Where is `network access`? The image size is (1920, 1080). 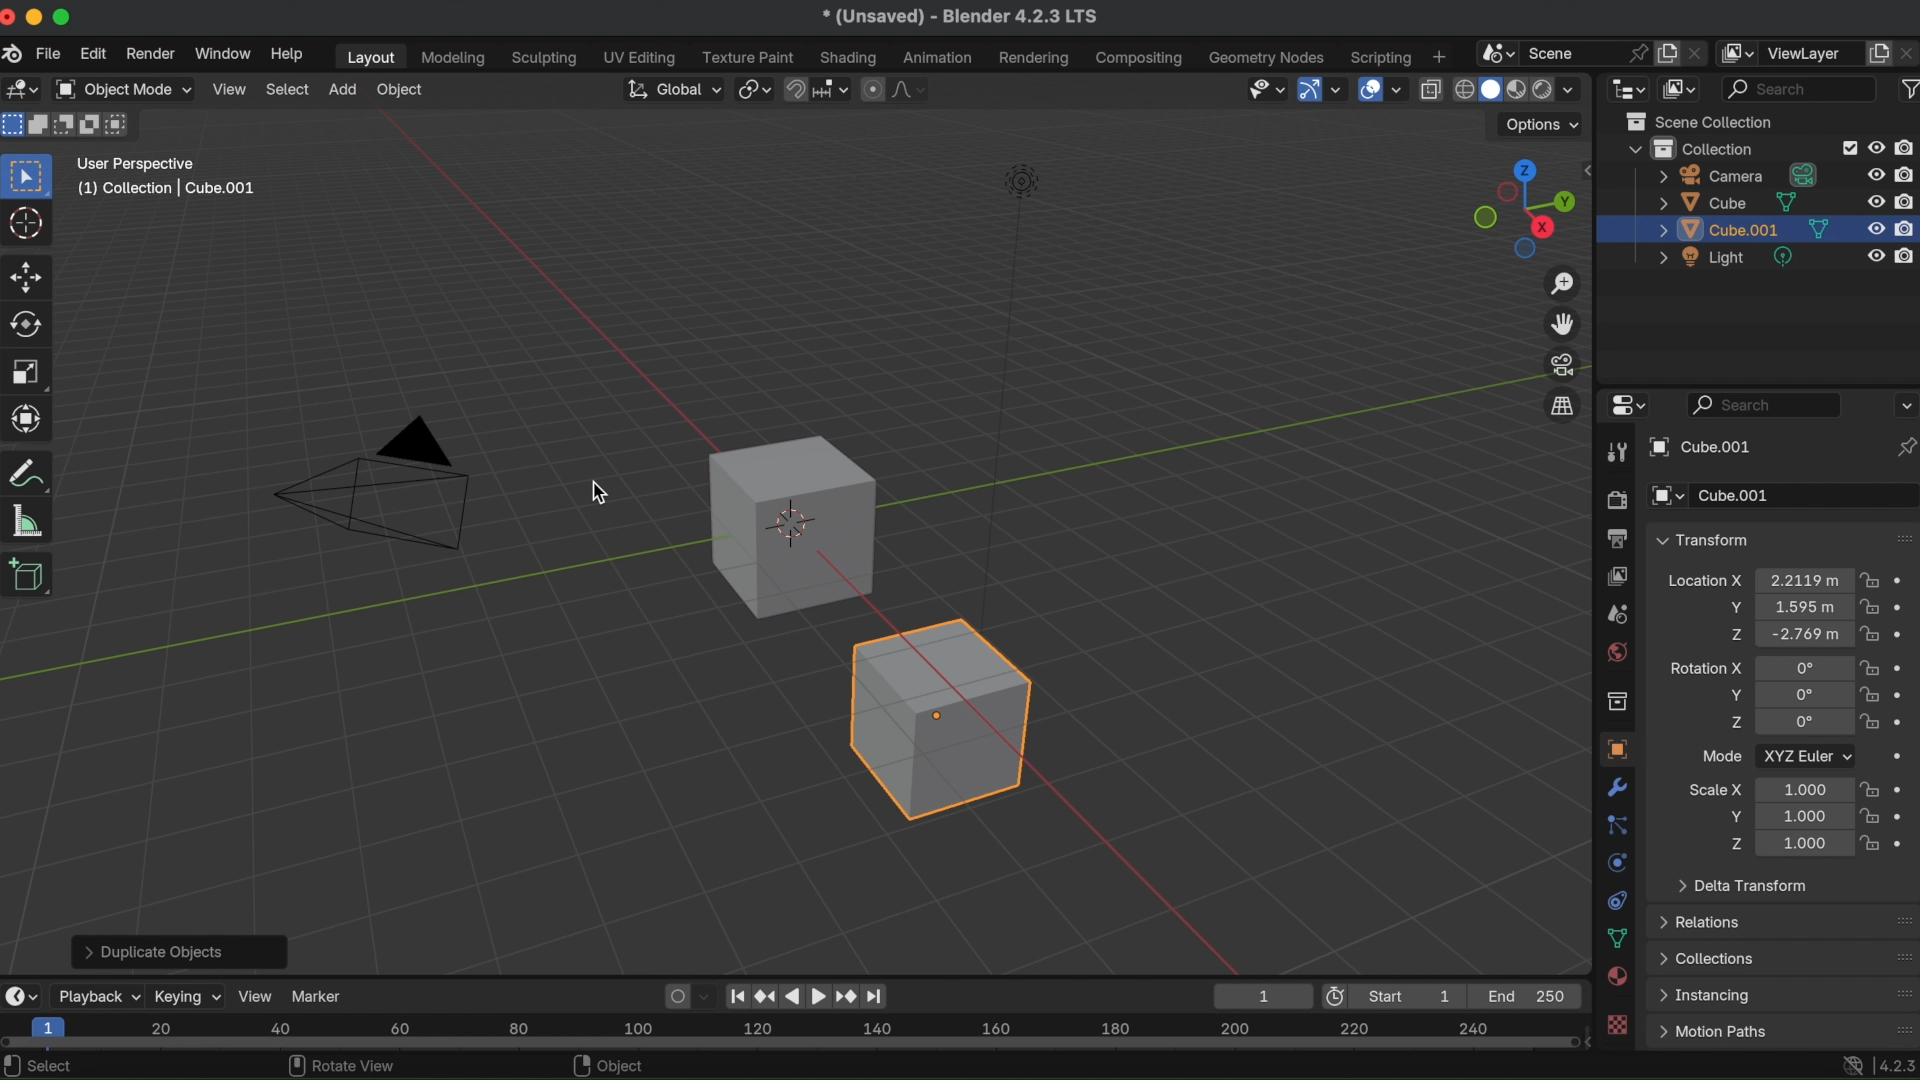
network access is located at coordinates (1847, 1064).